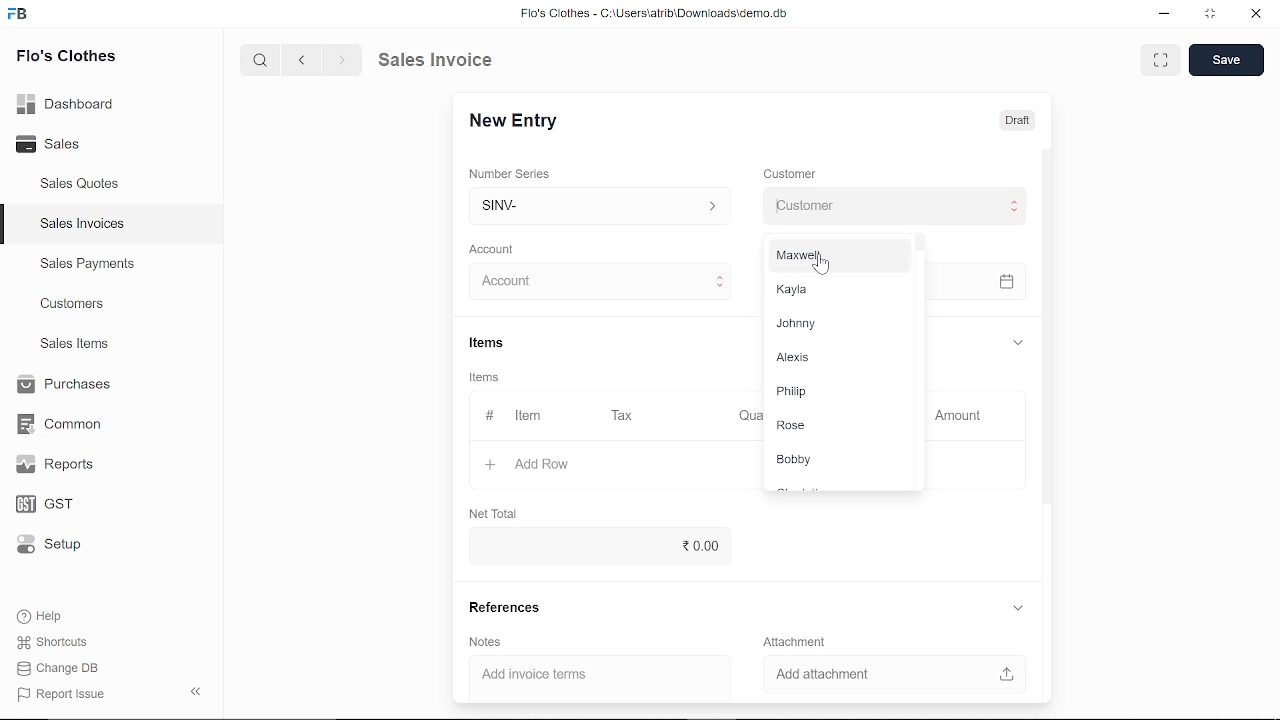 The height and width of the screenshot is (720, 1280). What do you see at coordinates (74, 303) in the screenshot?
I see `Customers` at bounding box center [74, 303].